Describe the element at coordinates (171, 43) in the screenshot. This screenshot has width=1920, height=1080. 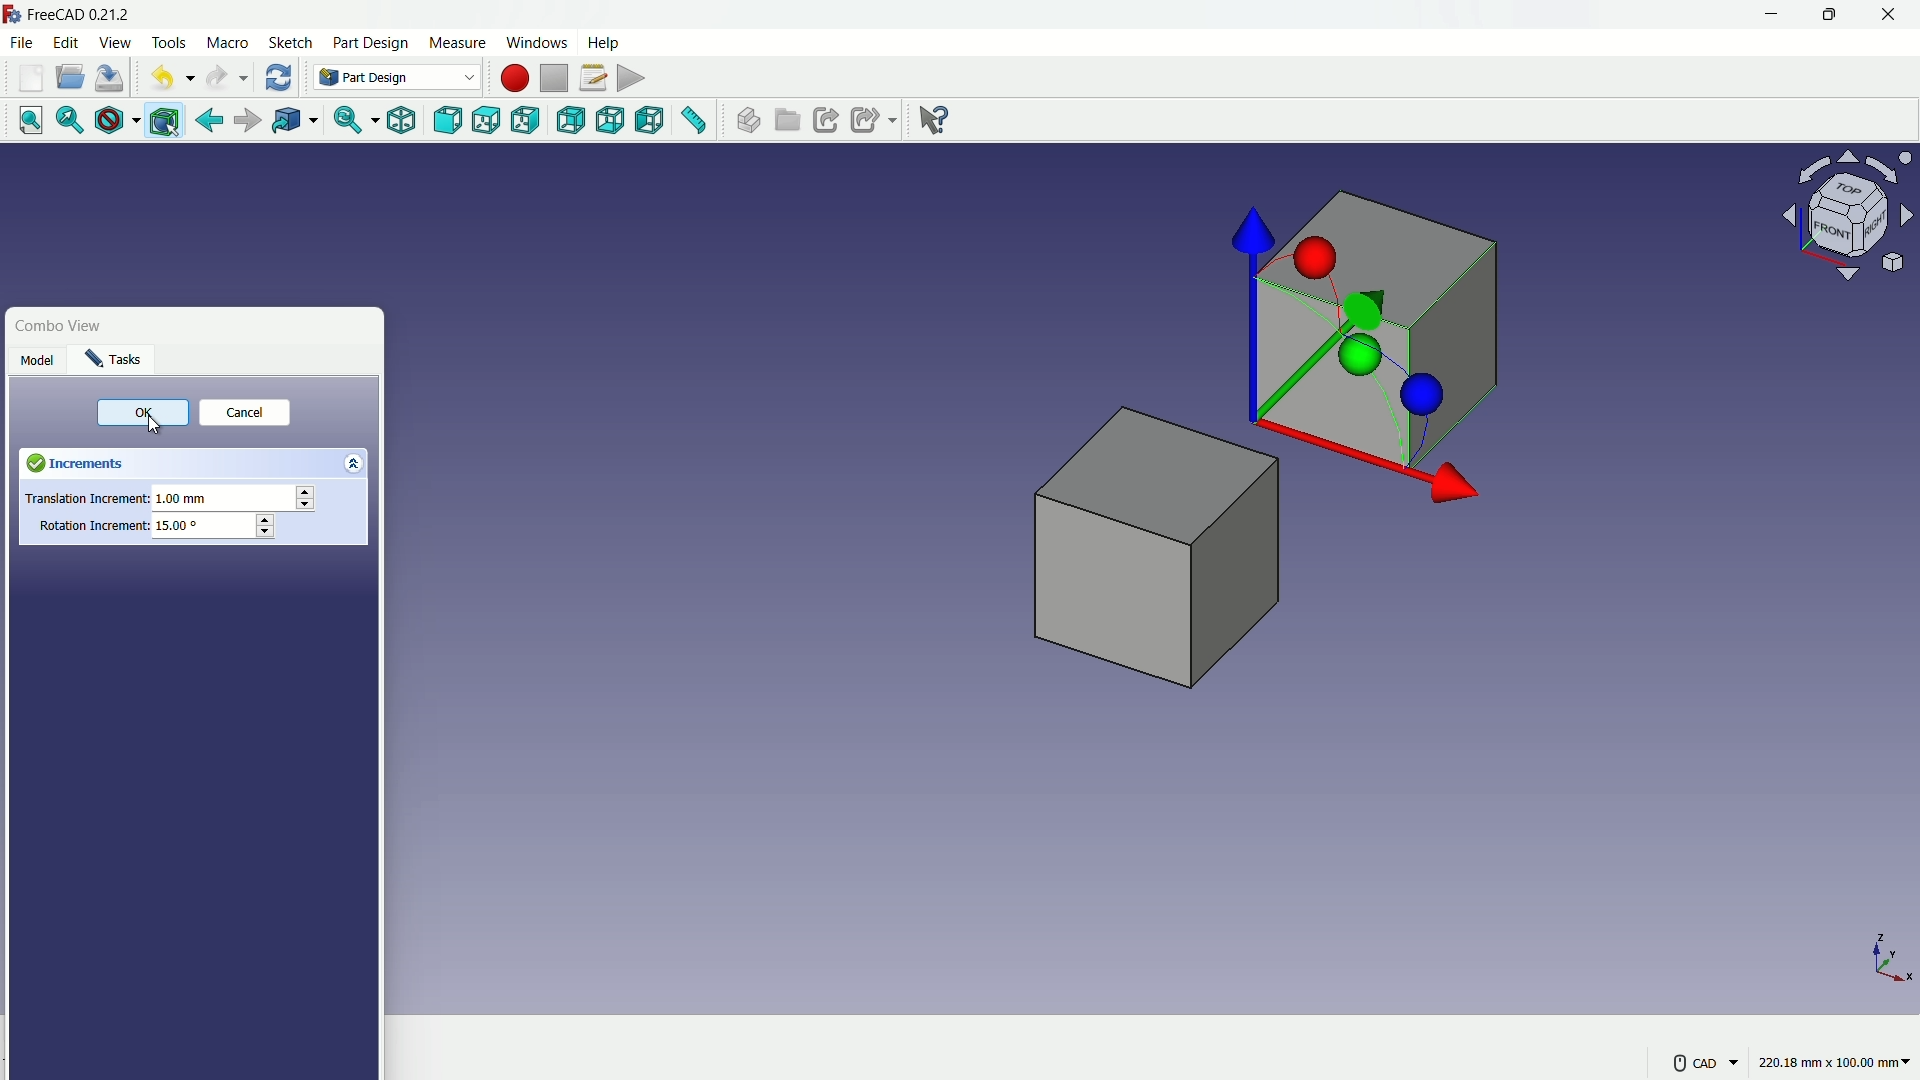
I see `tools` at that location.